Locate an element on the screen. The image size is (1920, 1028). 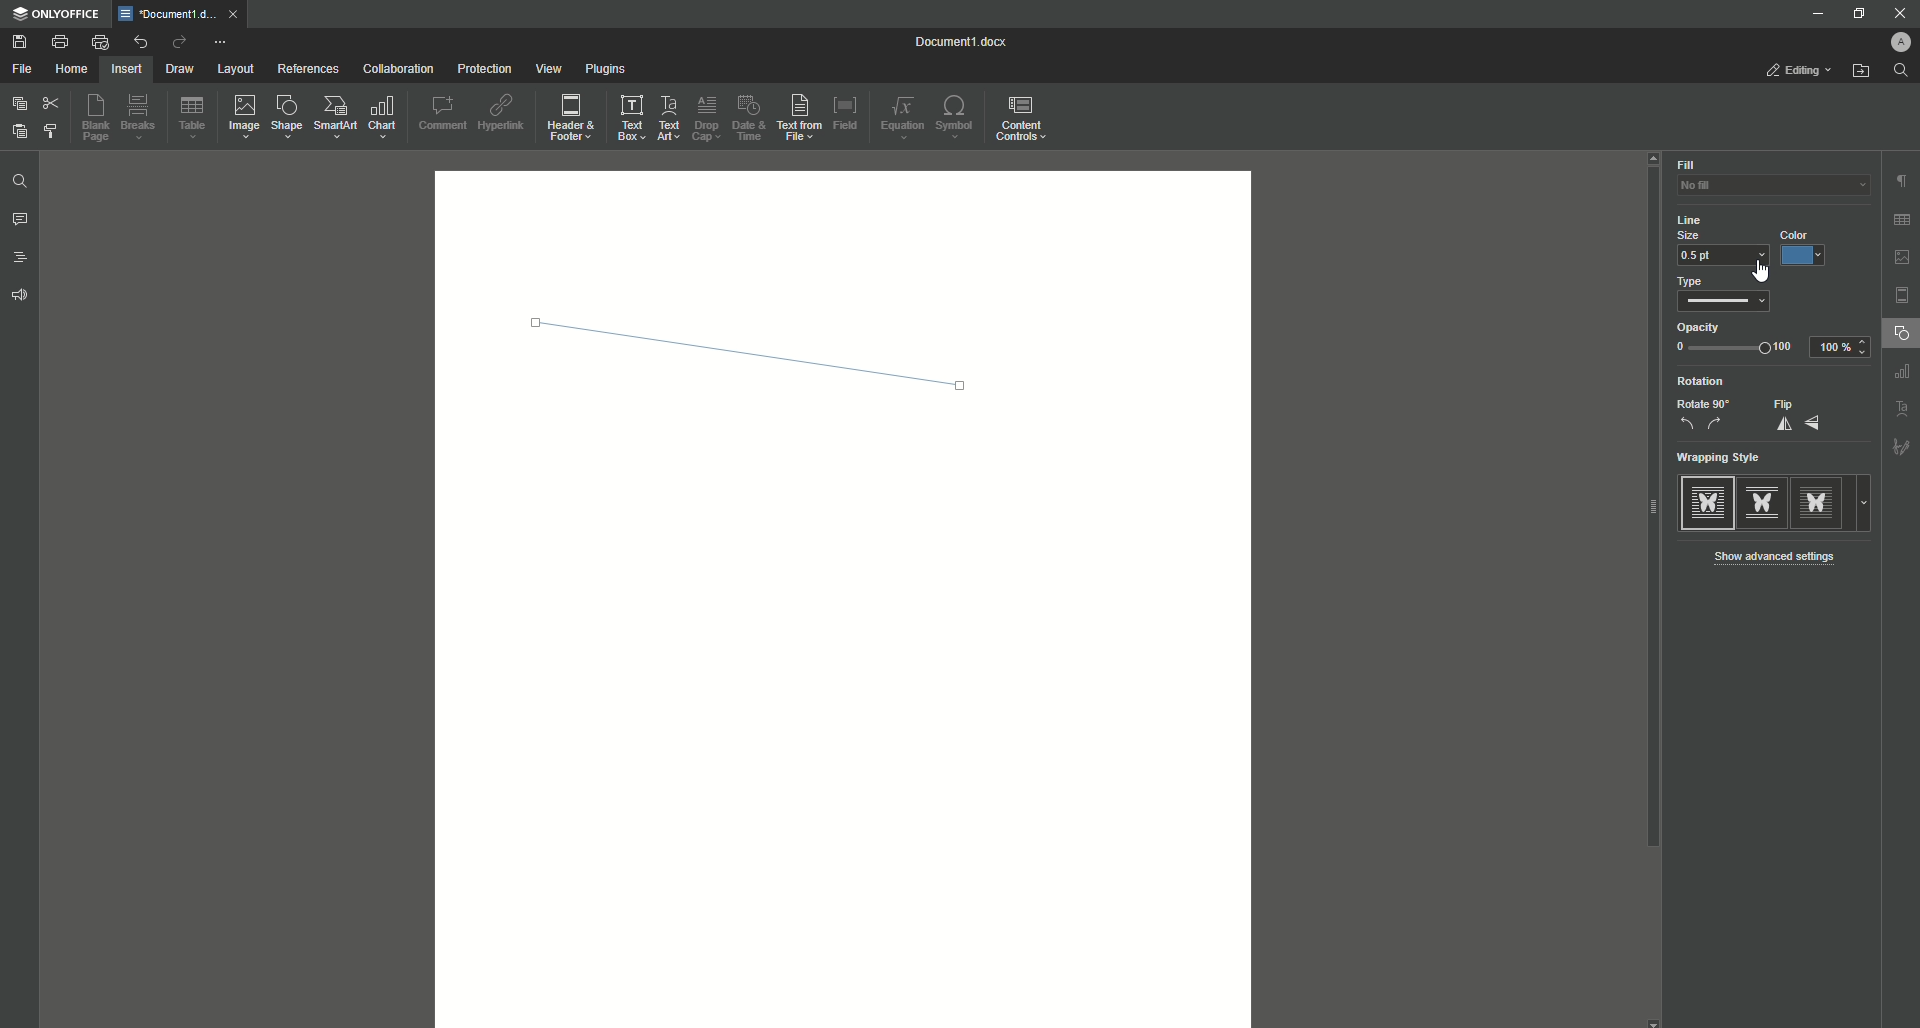
Paste is located at coordinates (17, 133).